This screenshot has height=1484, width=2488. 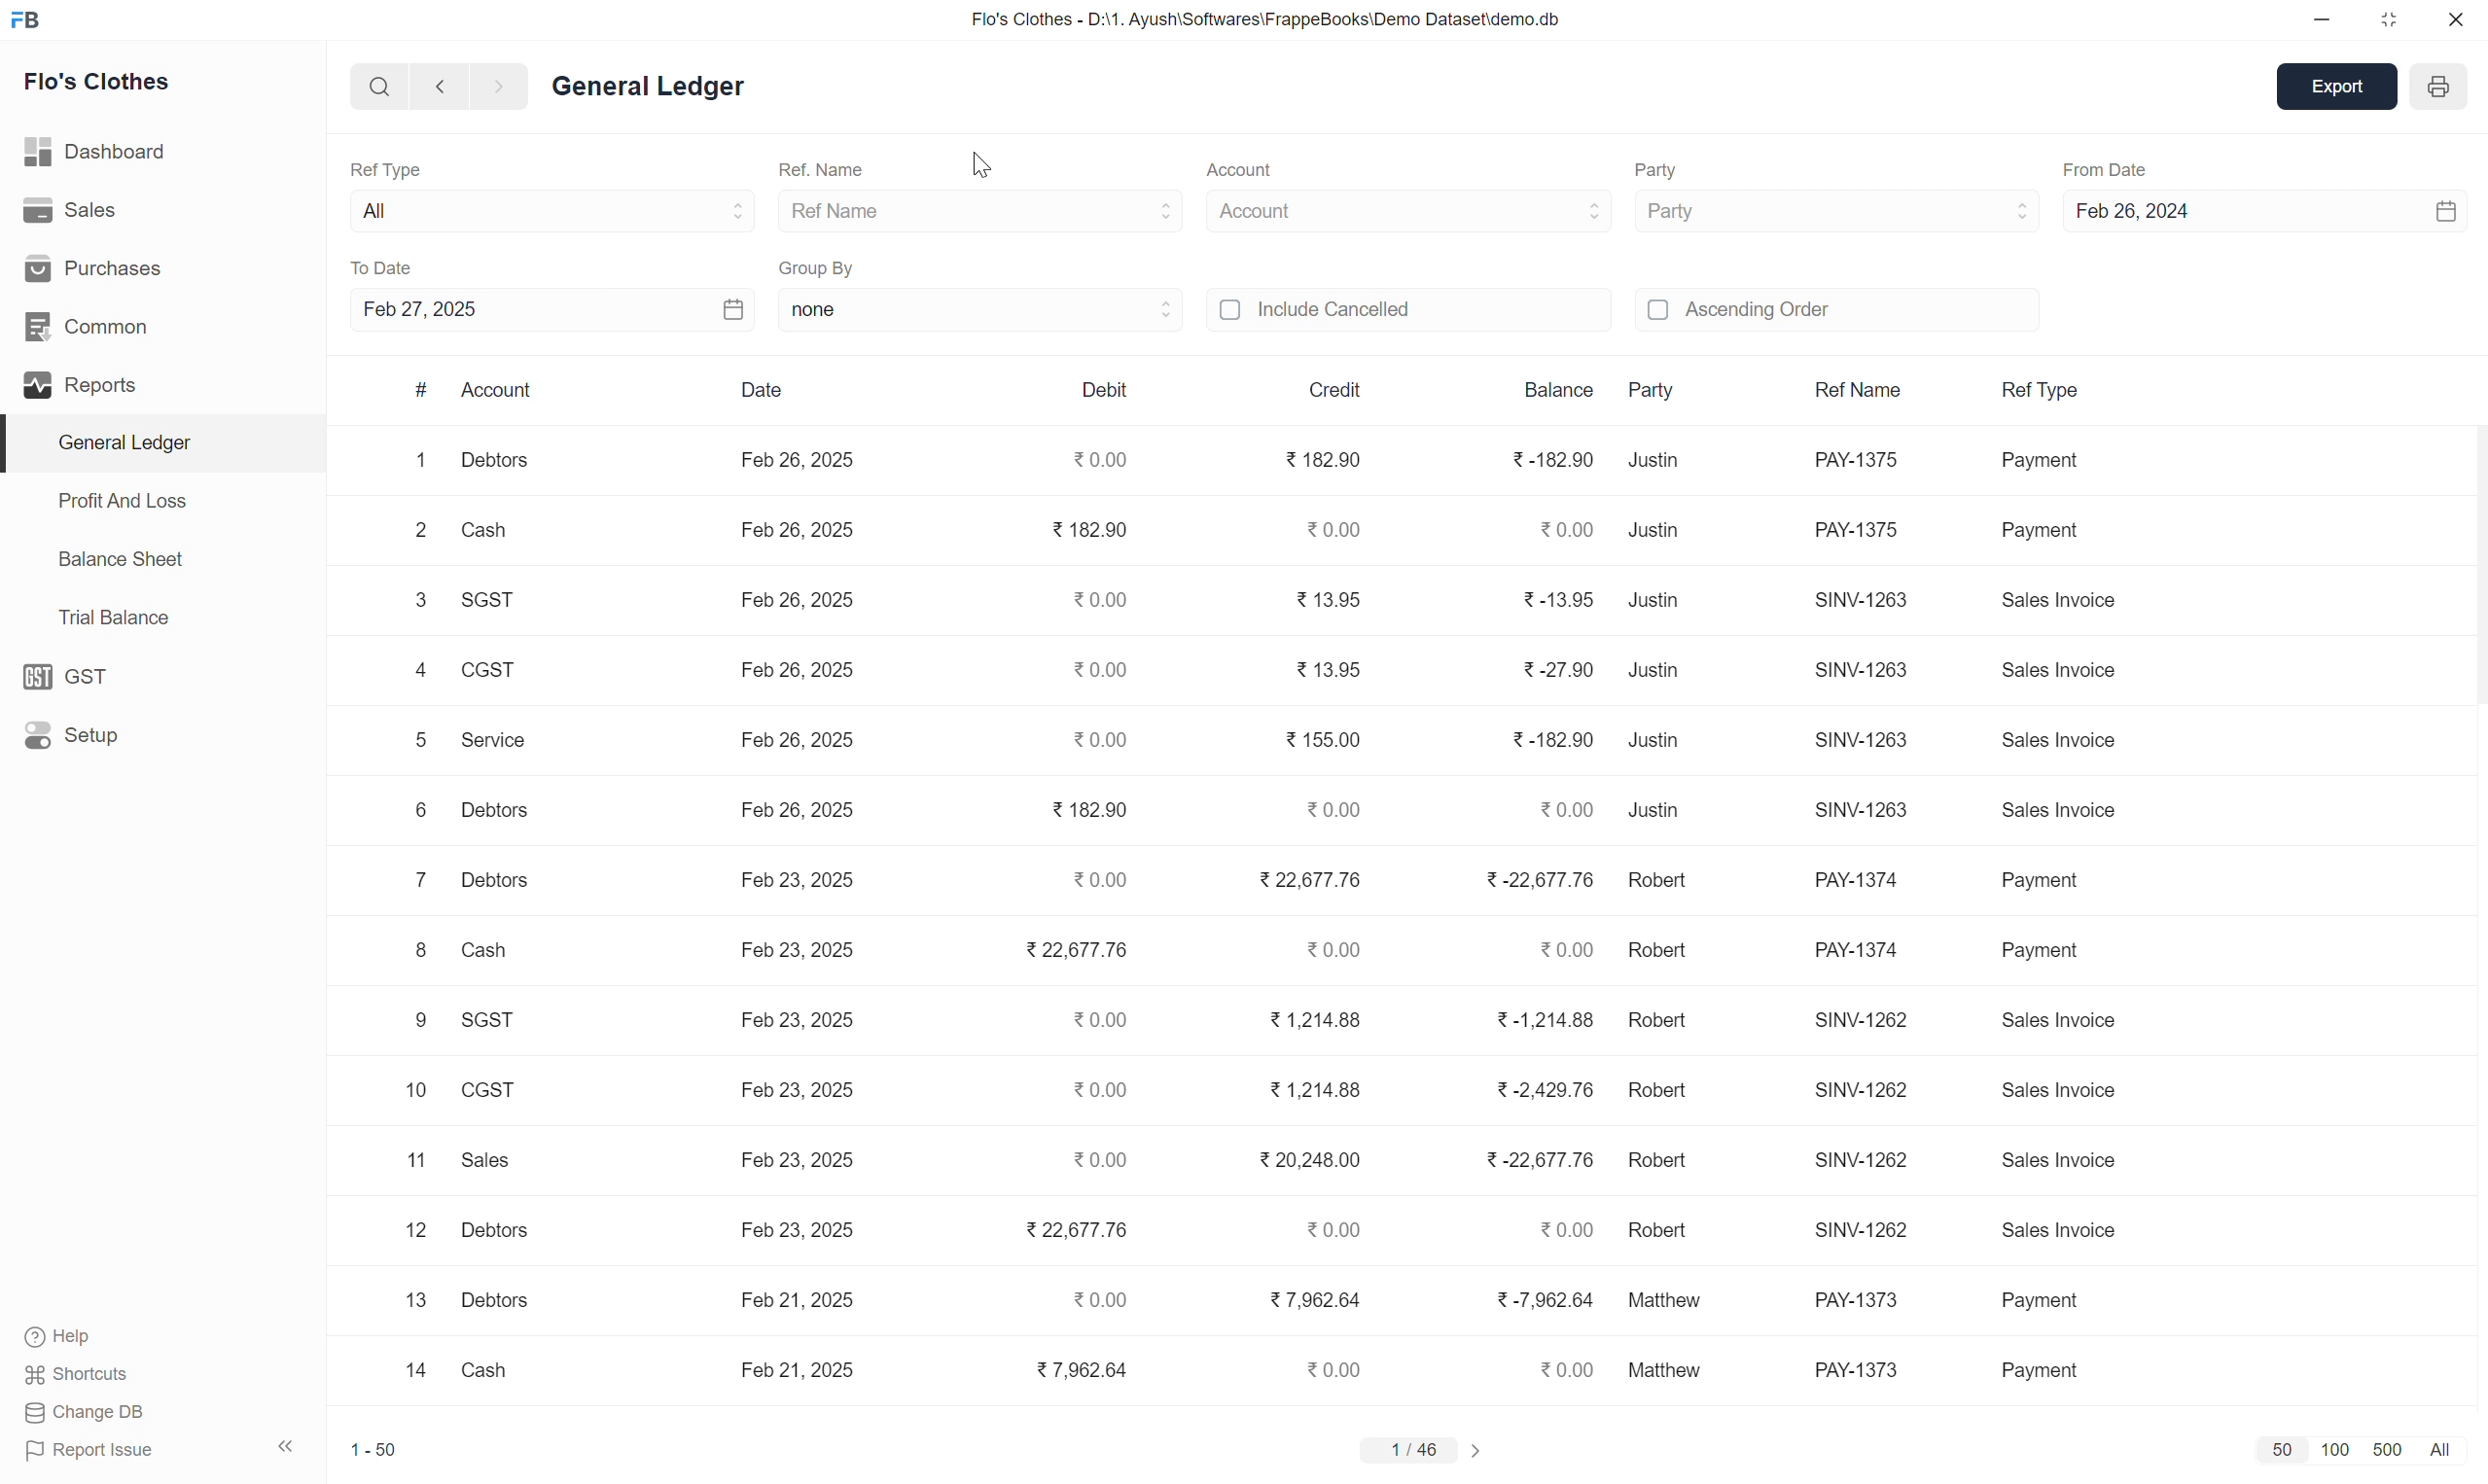 I want to click on payment, so click(x=2036, y=460).